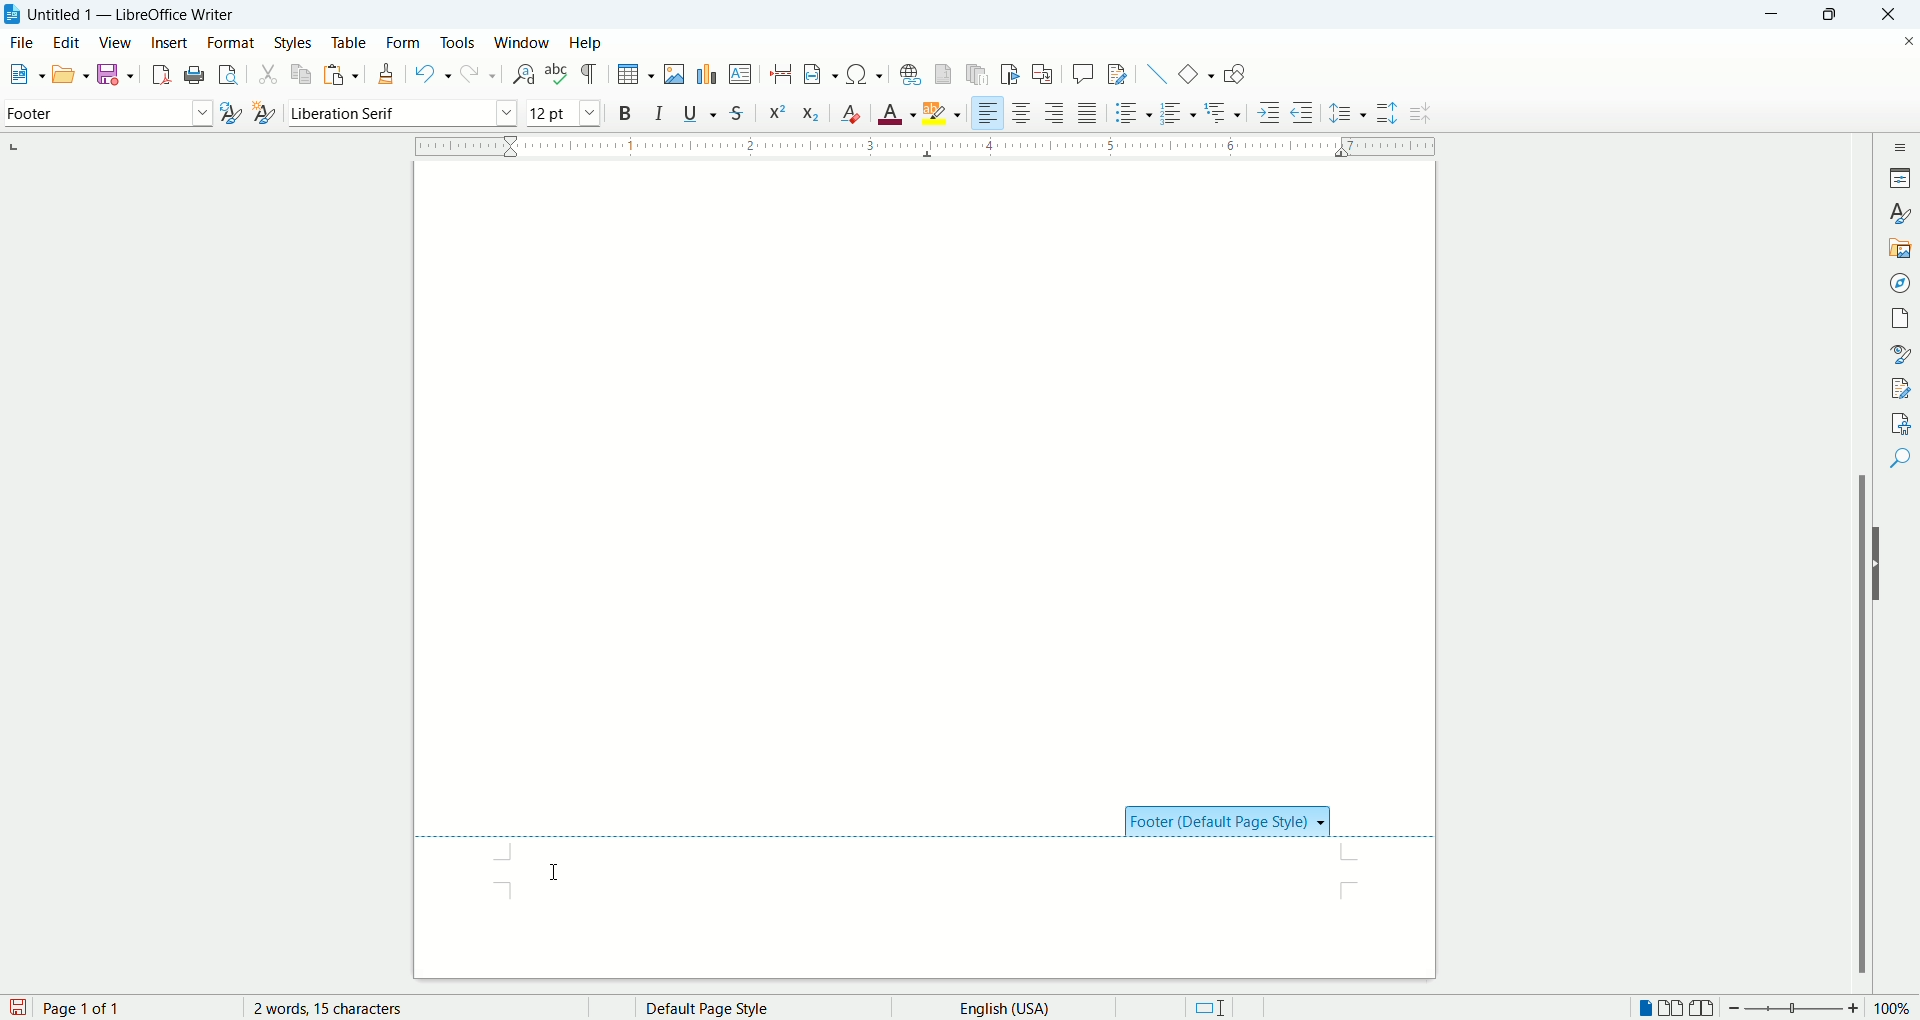  Describe the element at coordinates (1903, 457) in the screenshot. I see `find` at that location.